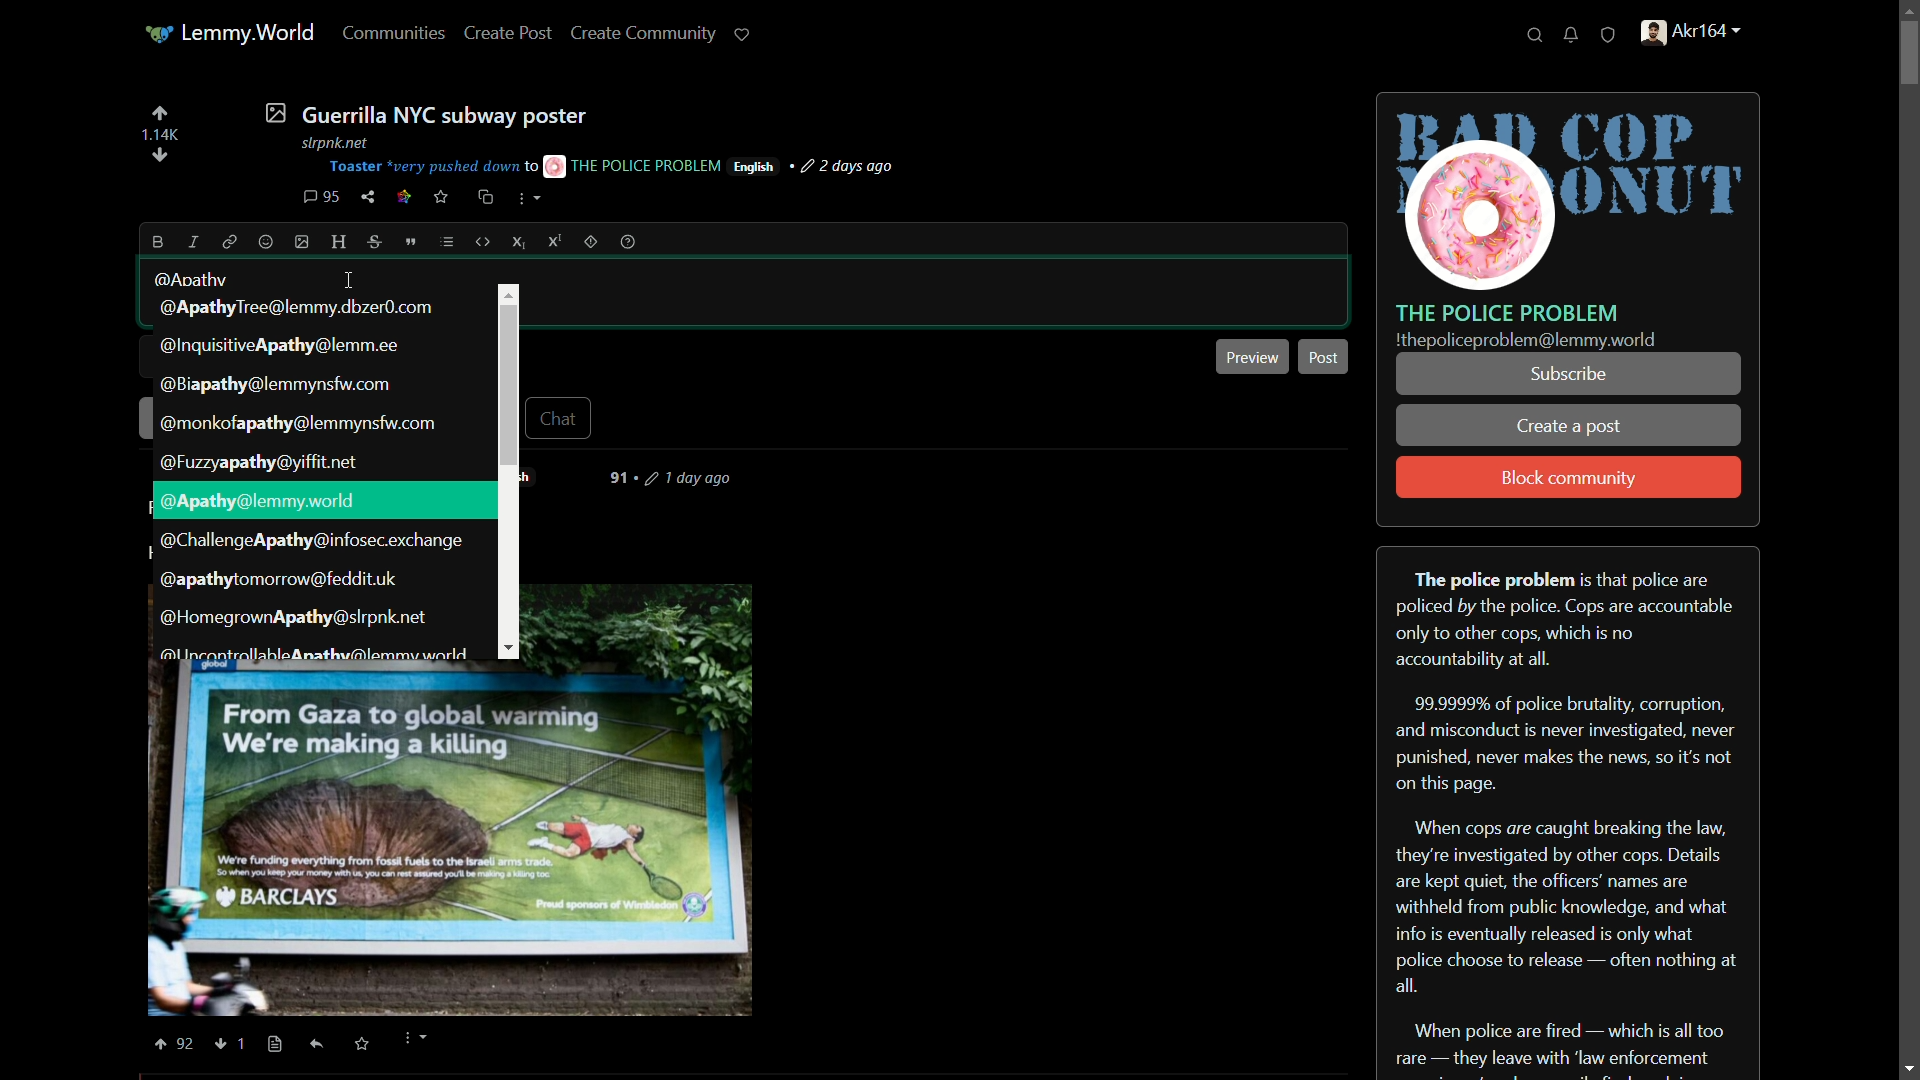 The image size is (1920, 1080). What do you see at coordinates (754, 167) in the screenshot?
I see `language` at bounding box center [754, 167].